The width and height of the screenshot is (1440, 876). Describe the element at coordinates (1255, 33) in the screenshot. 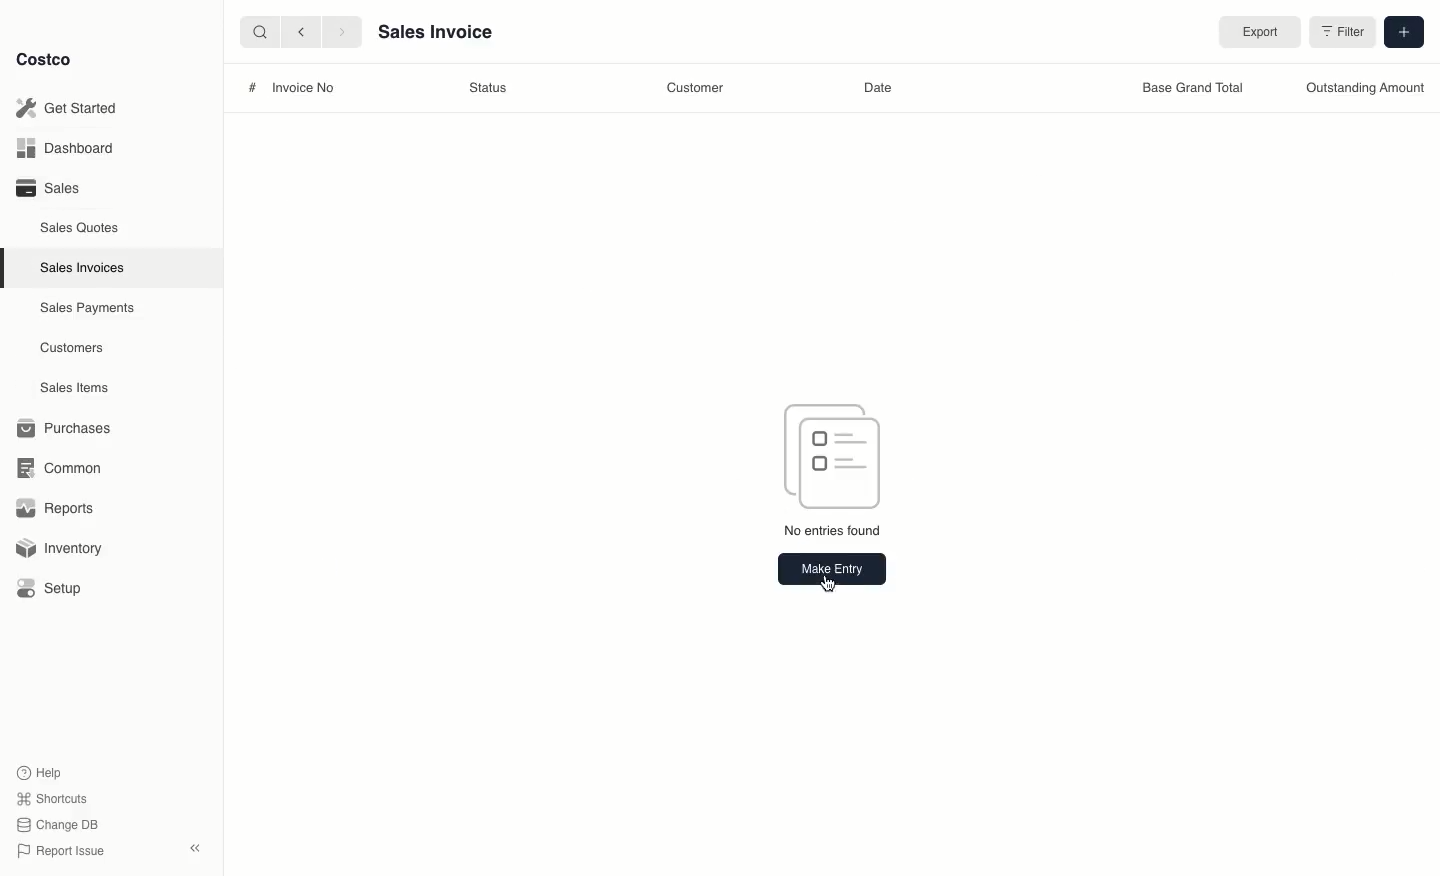

I see `Export` at that location.